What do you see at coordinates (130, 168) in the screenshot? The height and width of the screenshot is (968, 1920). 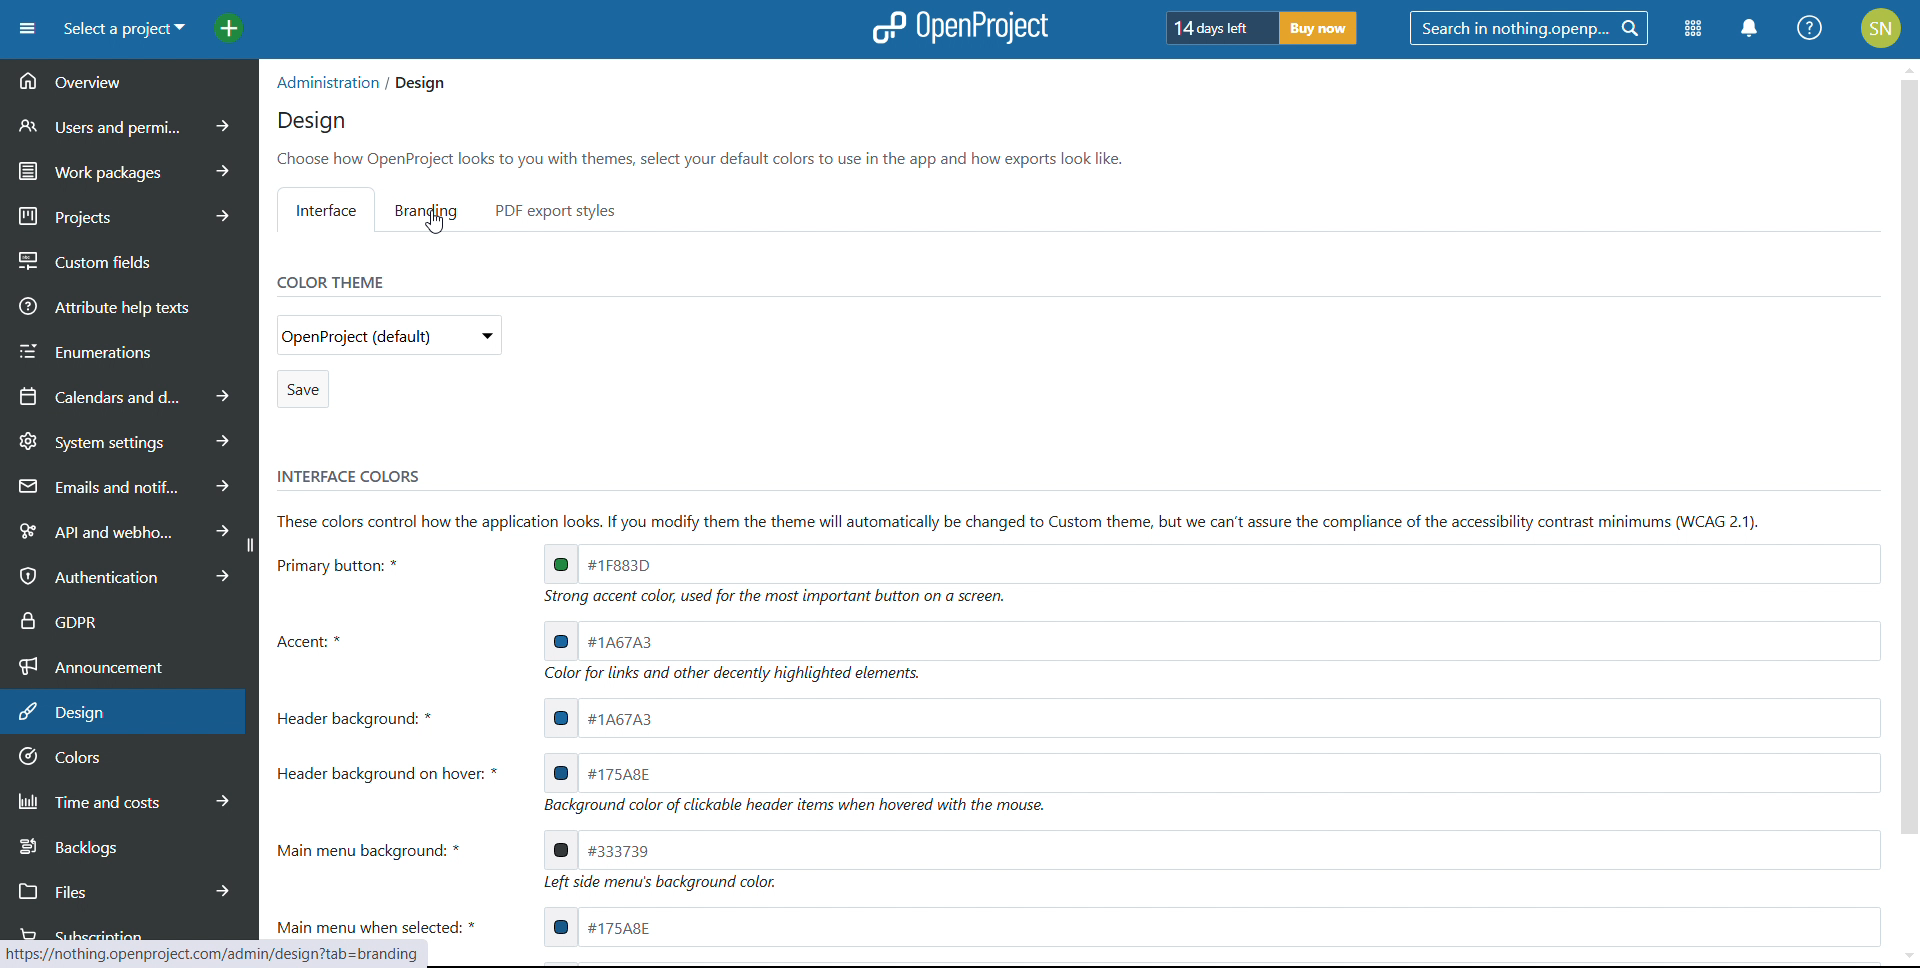 I see `work packages` at bounding box center [130, 168].